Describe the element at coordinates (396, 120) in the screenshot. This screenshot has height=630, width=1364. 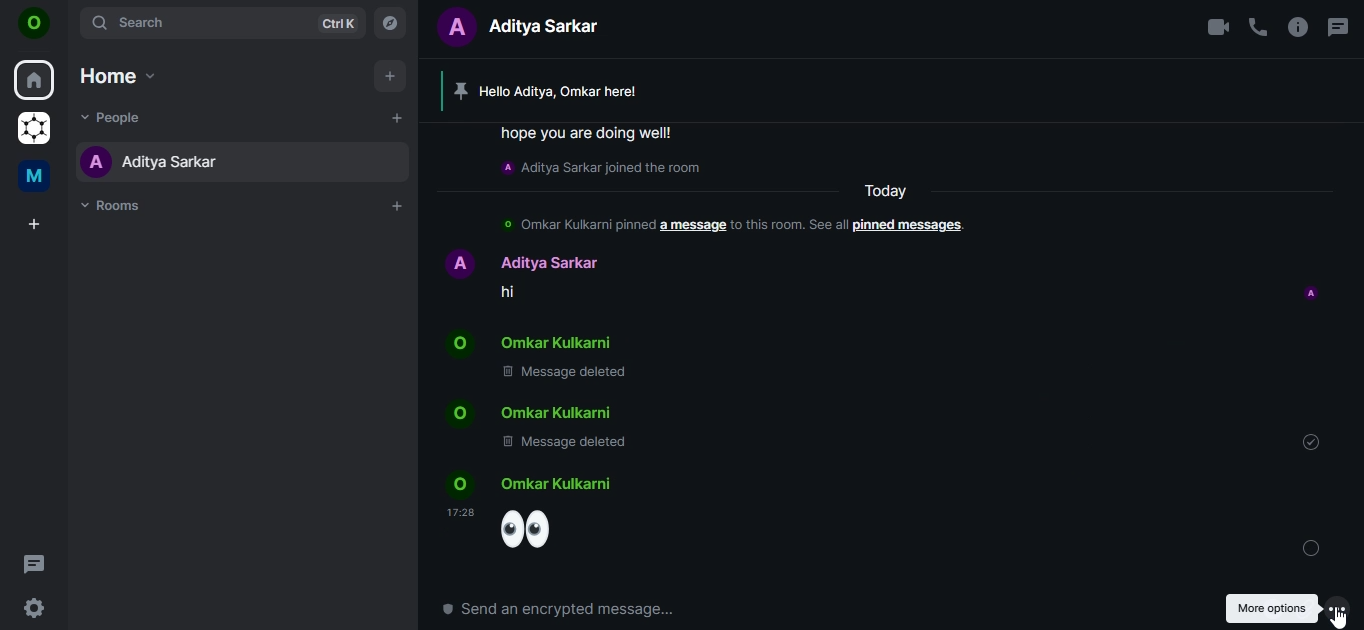
I see `start chat` at that location.